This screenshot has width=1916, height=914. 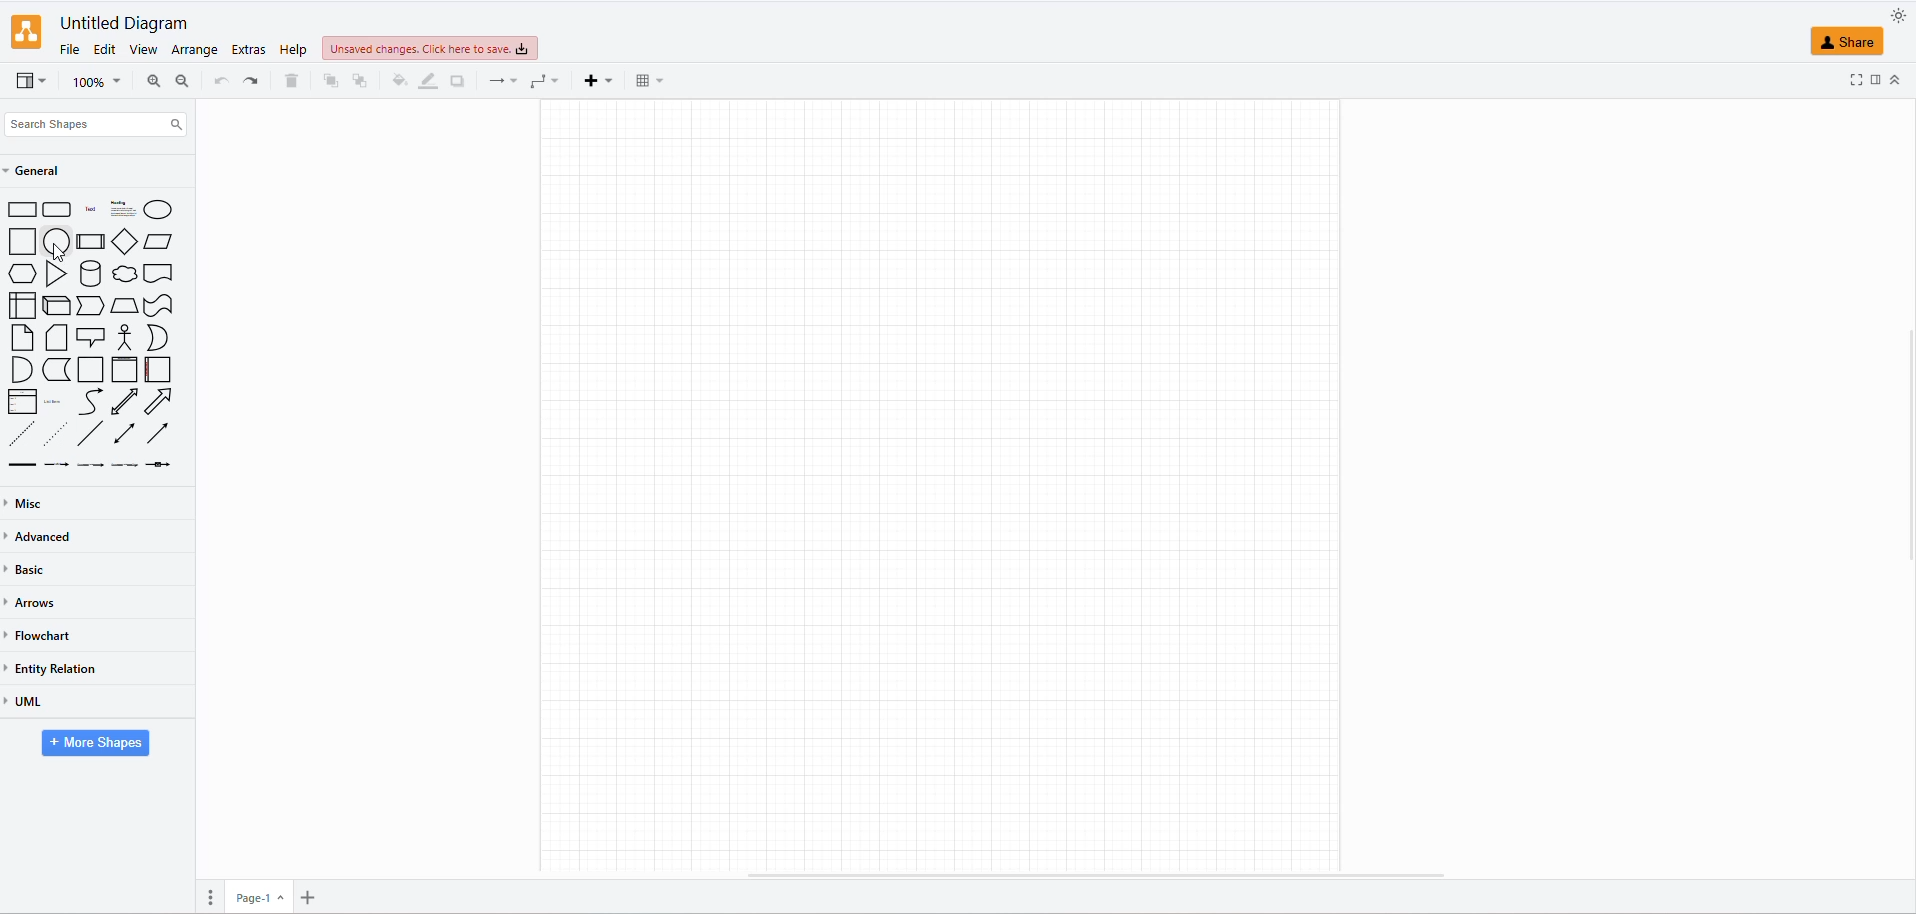 What do you see at coordinates (138, 51) in the screenshot?
I see `VIEW` at bounding box center [138, 51].